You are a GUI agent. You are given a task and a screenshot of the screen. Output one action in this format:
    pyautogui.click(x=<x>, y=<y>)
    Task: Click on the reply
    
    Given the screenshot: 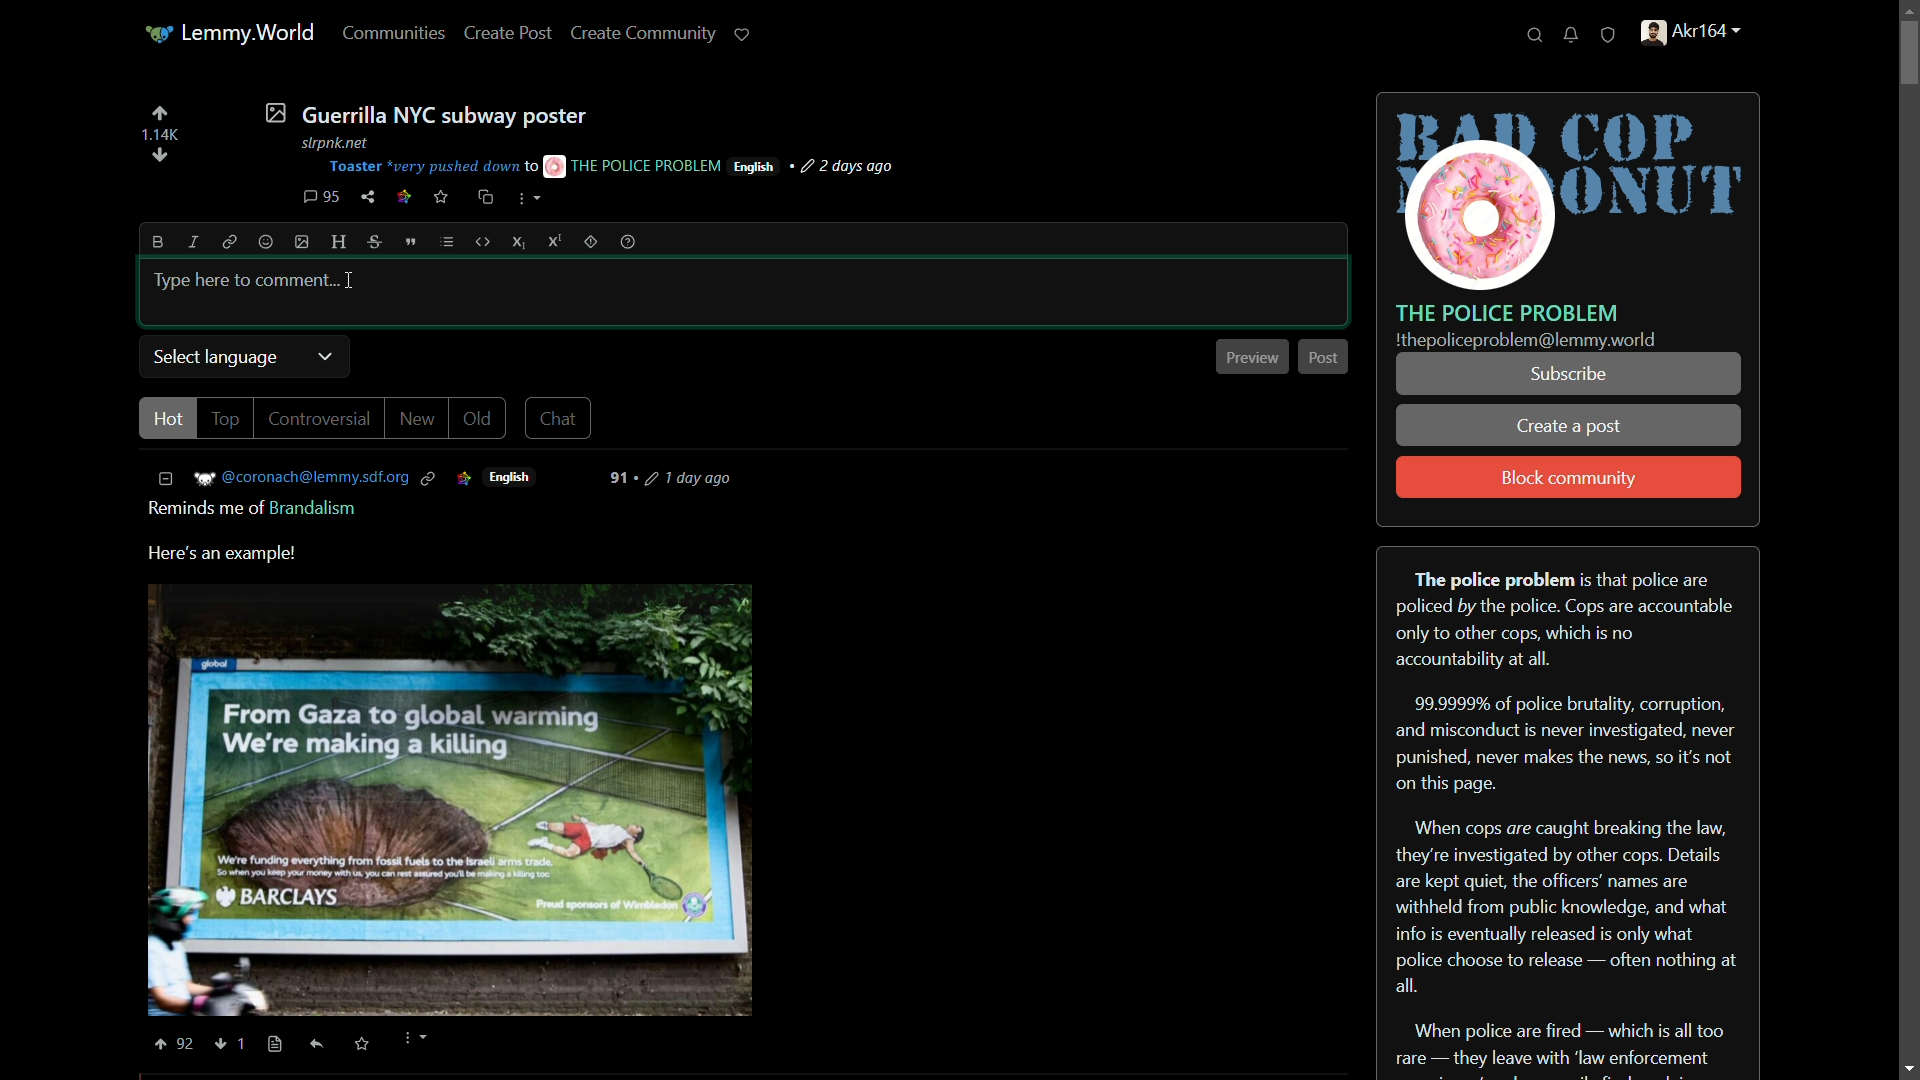 What is the action you would take?
    pyautogui.click(x=322, y=1047)
    